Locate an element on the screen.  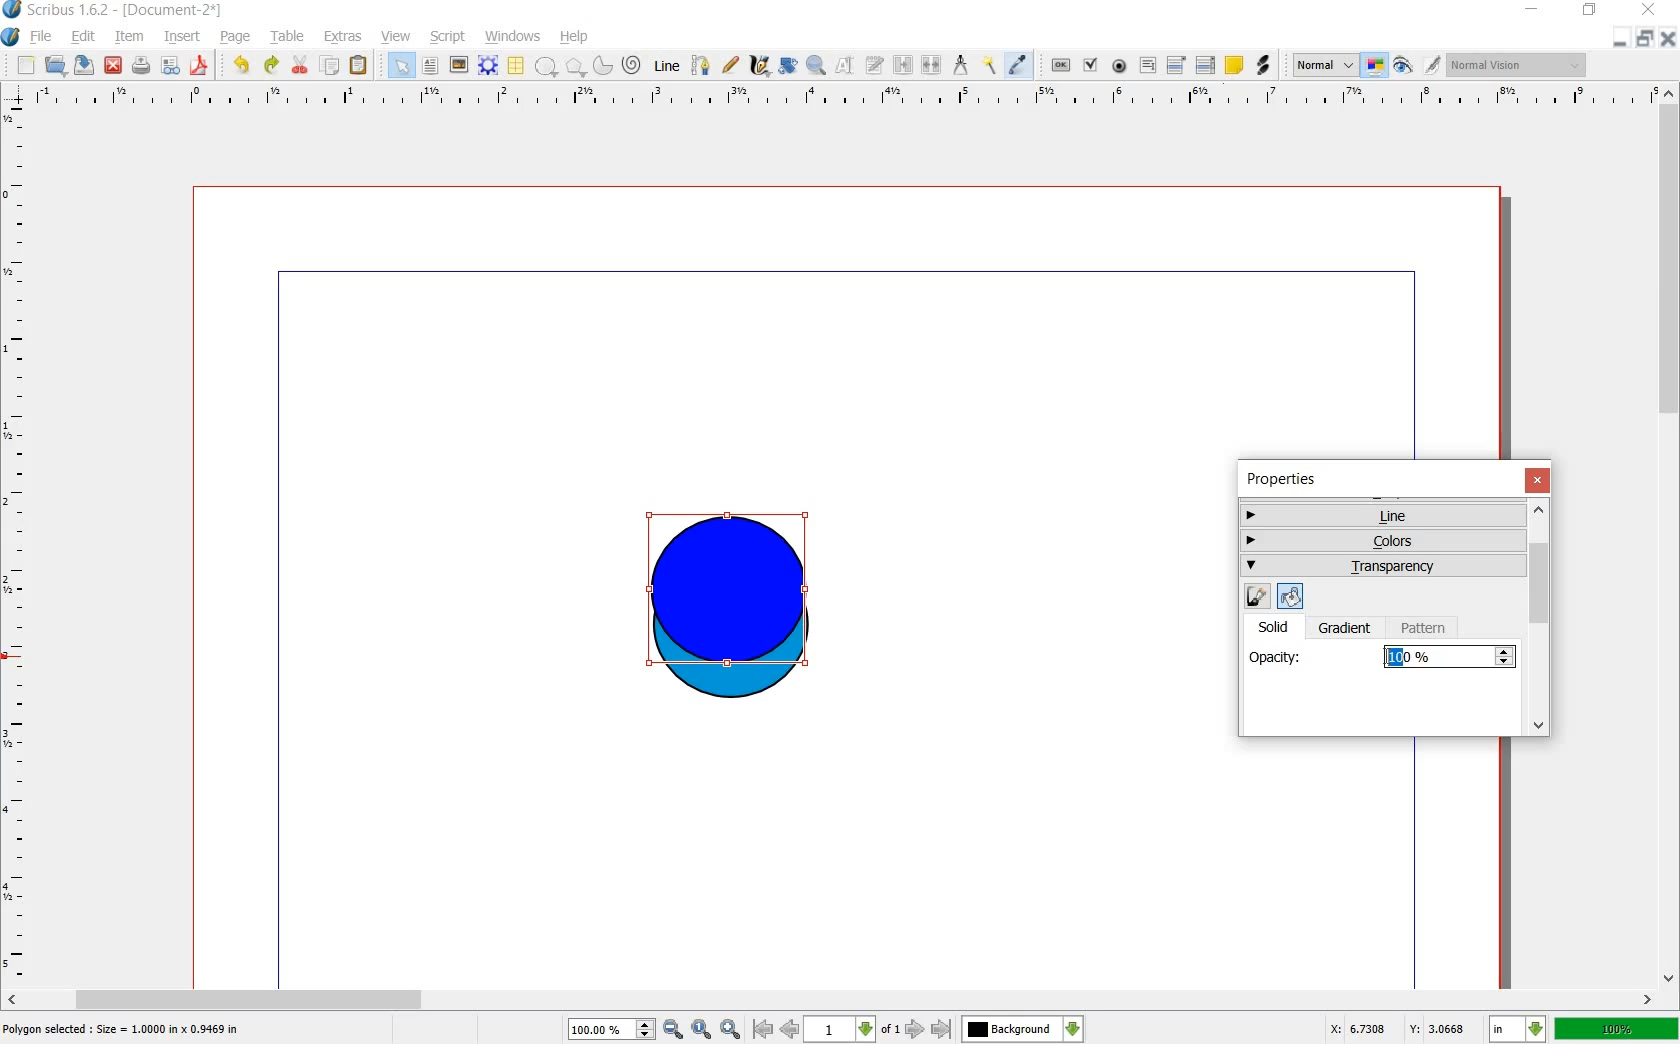
edit line color properties is located at coordinates (1256, 597).